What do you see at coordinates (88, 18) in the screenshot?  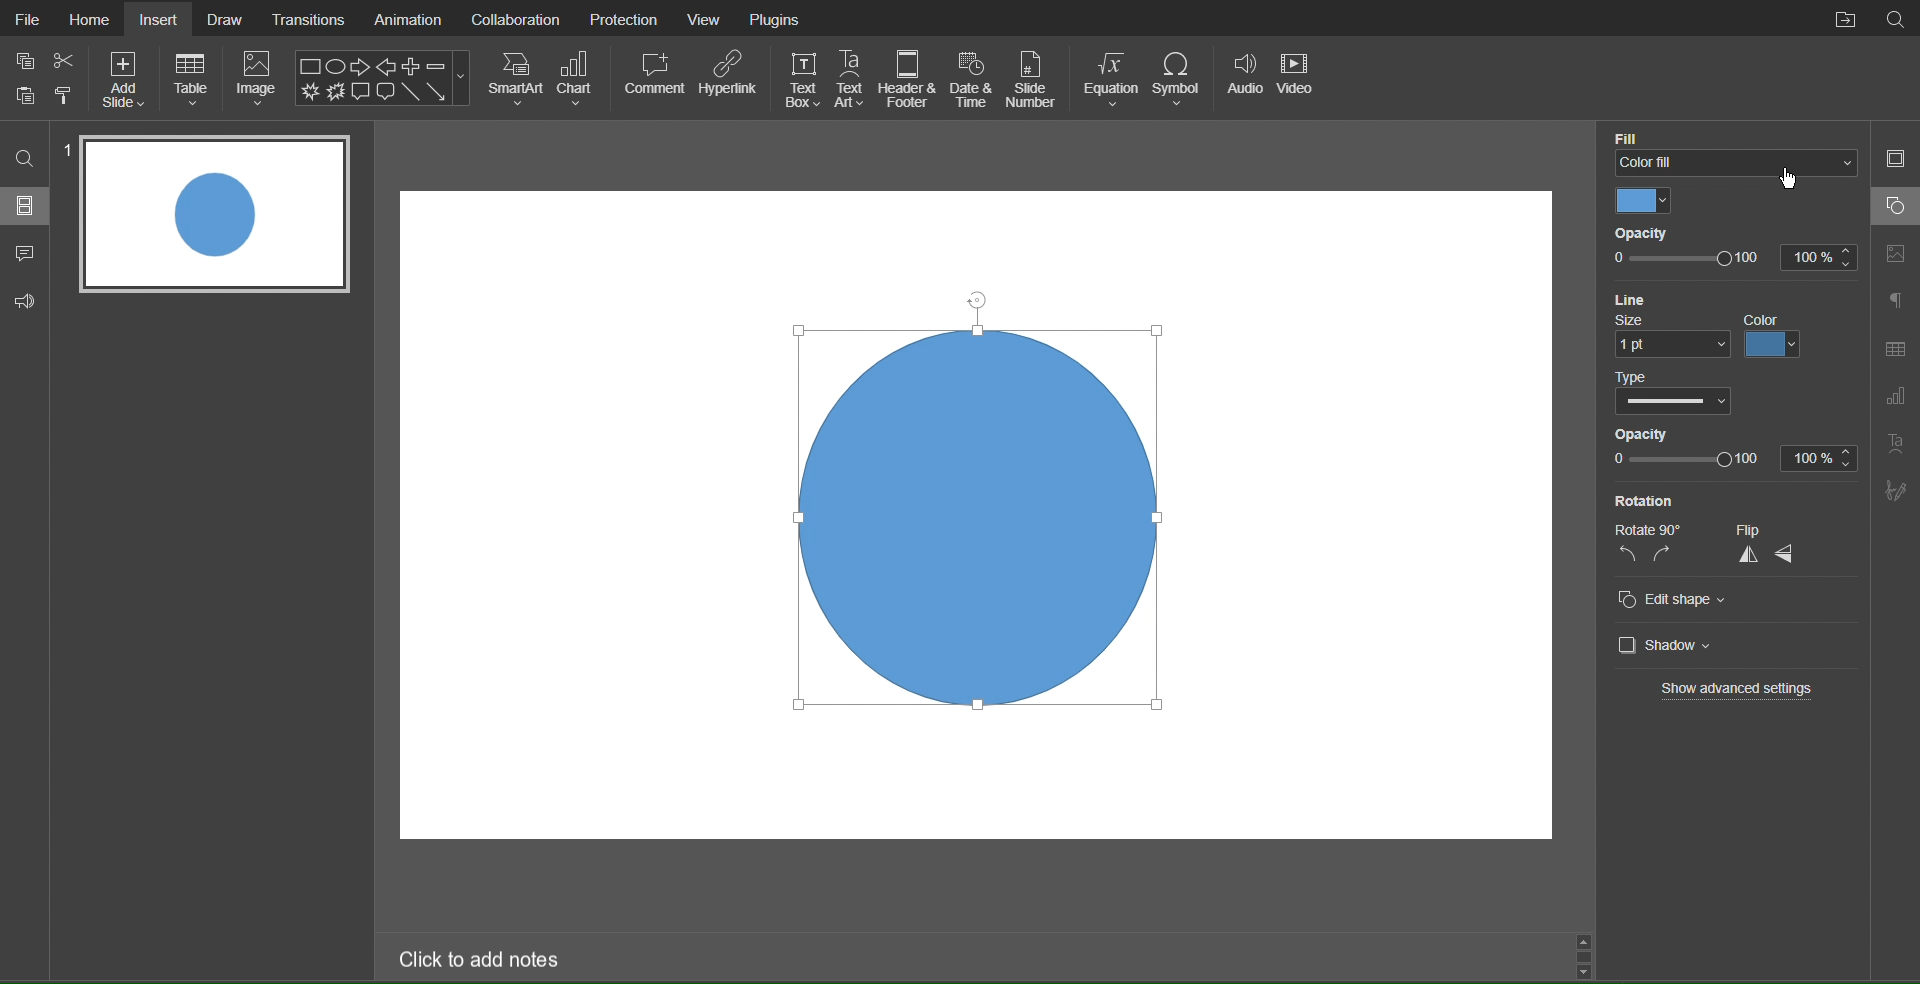 I see `Home` at bounding box center [88, 18].